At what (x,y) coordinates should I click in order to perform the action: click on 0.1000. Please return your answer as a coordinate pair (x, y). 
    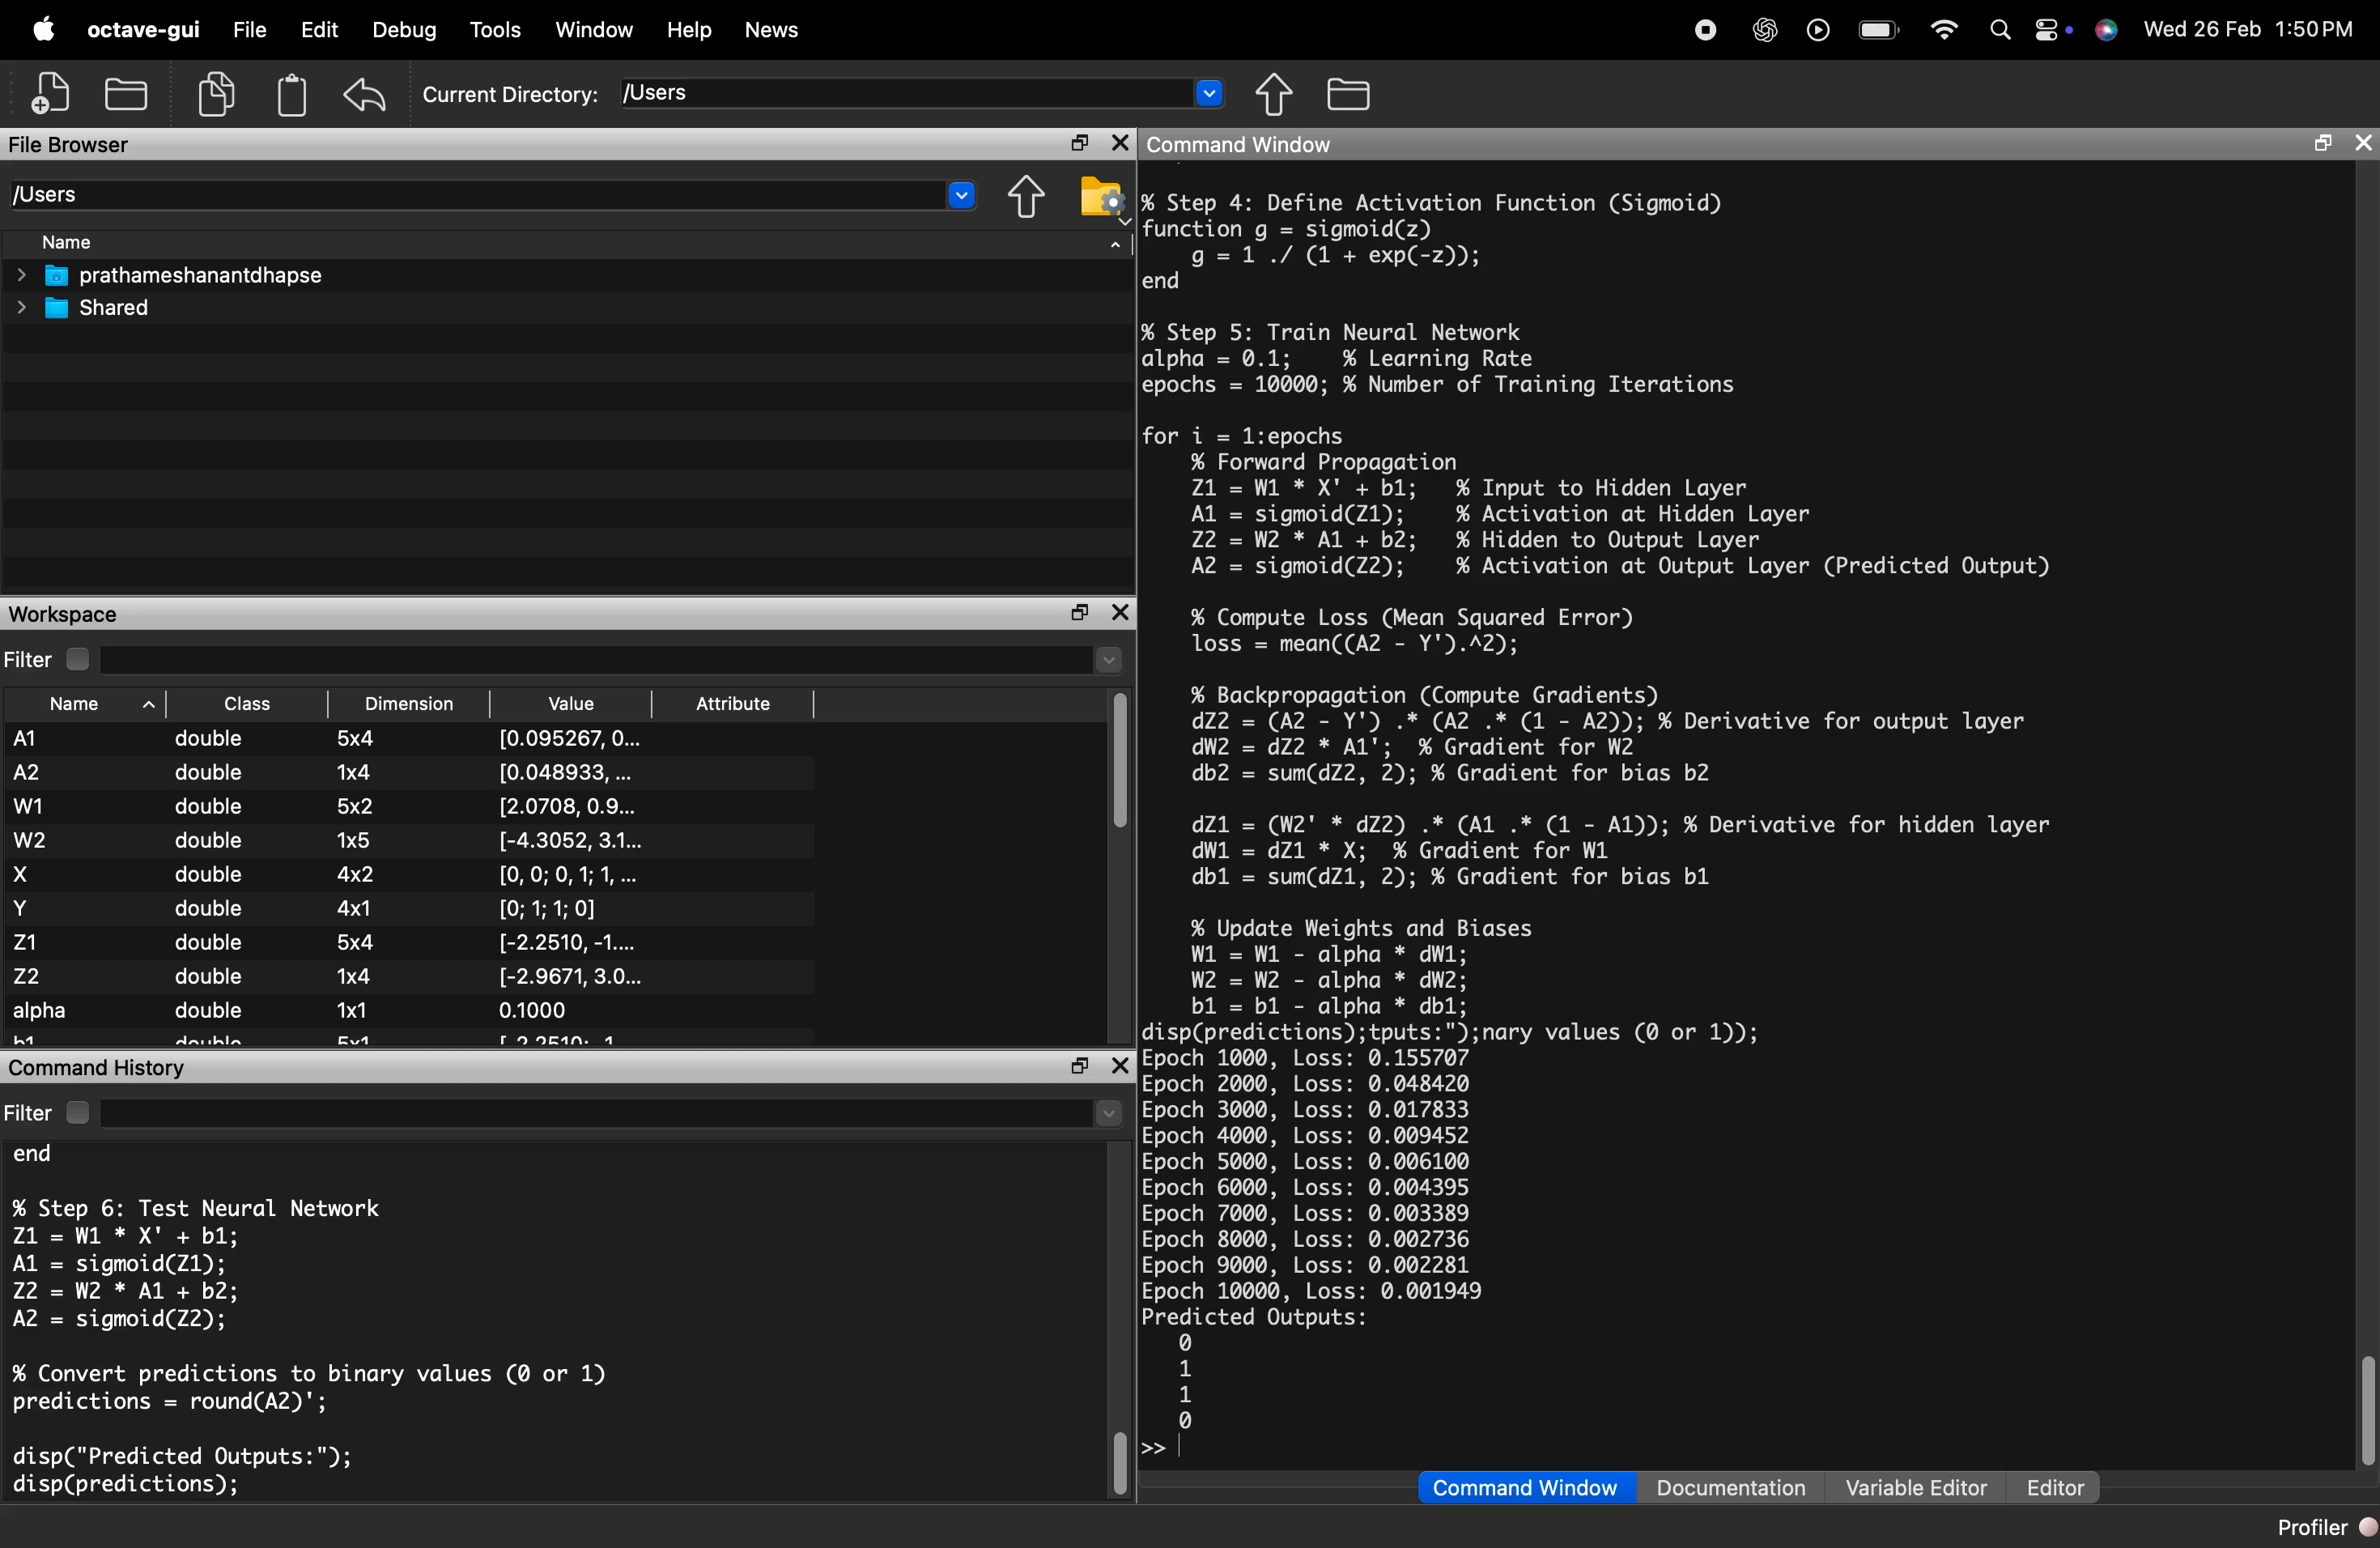
    Looking at the image, I should click on (536, 1011).